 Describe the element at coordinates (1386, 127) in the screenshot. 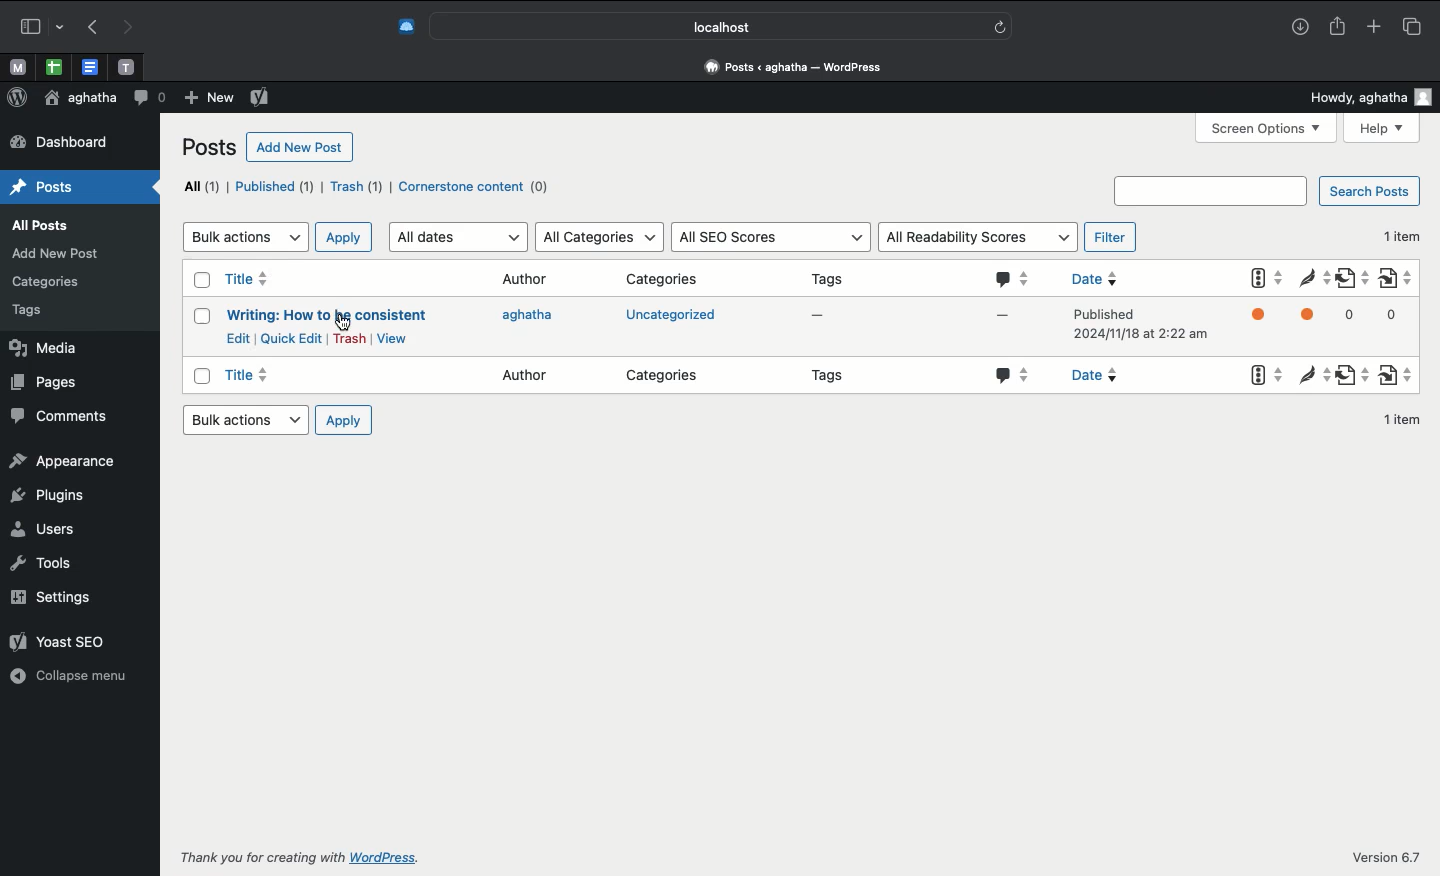

I see `Help` at that location.